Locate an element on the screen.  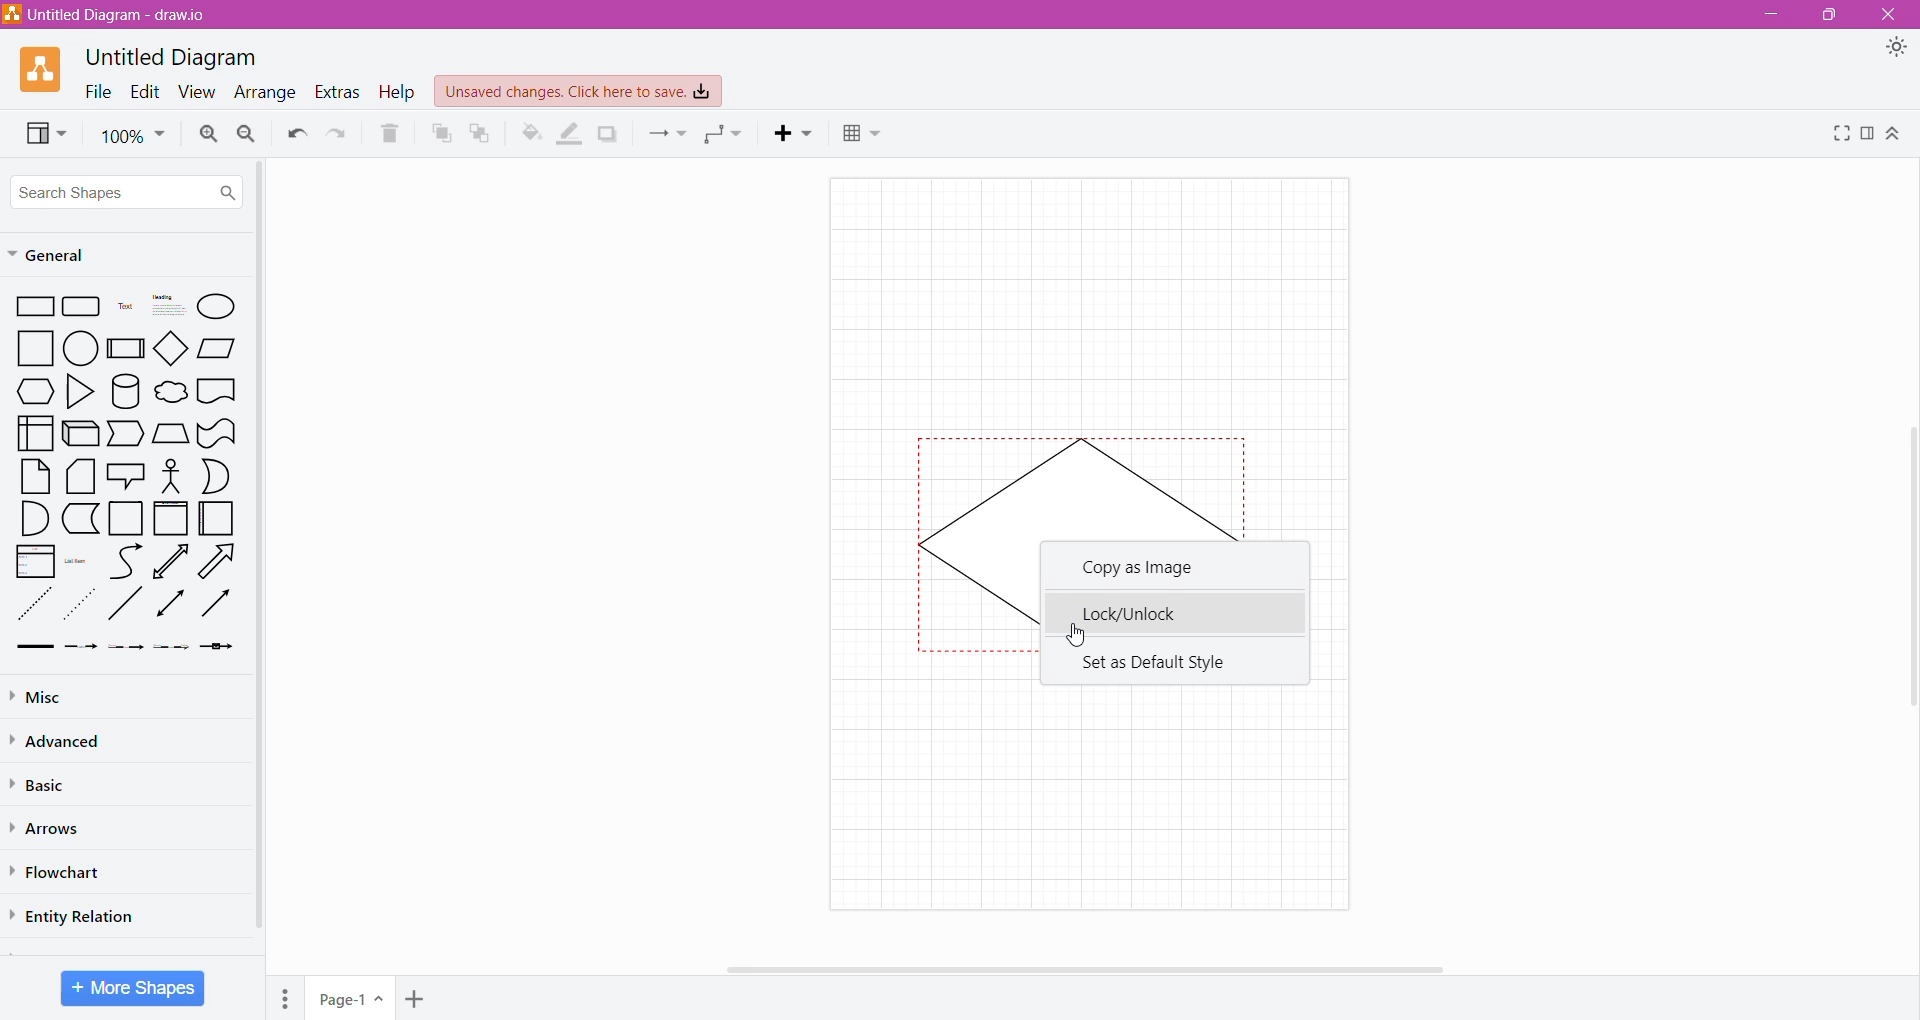
Rounded Rectangle is located at coordinates (82, 307).